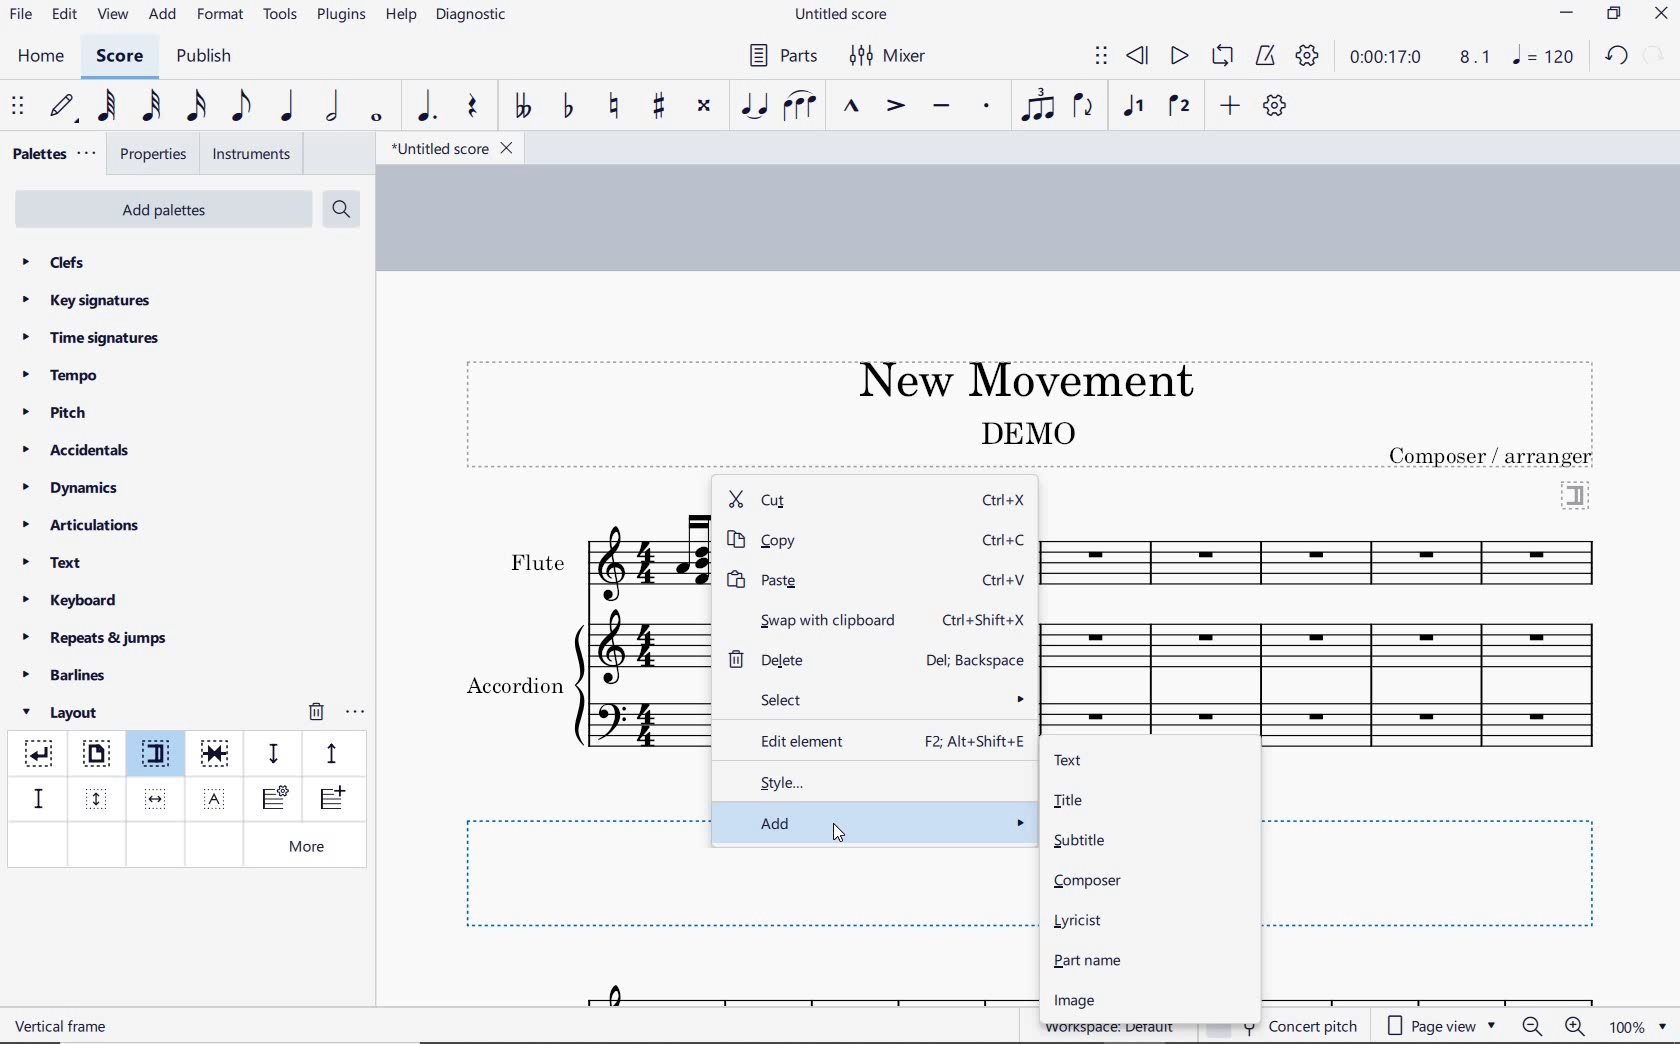 The width and height of the screenshot is (1680, 1044). Describe the element at coordinates (1316, 1023) in the screenshot. I see `concert pitch` at that location.